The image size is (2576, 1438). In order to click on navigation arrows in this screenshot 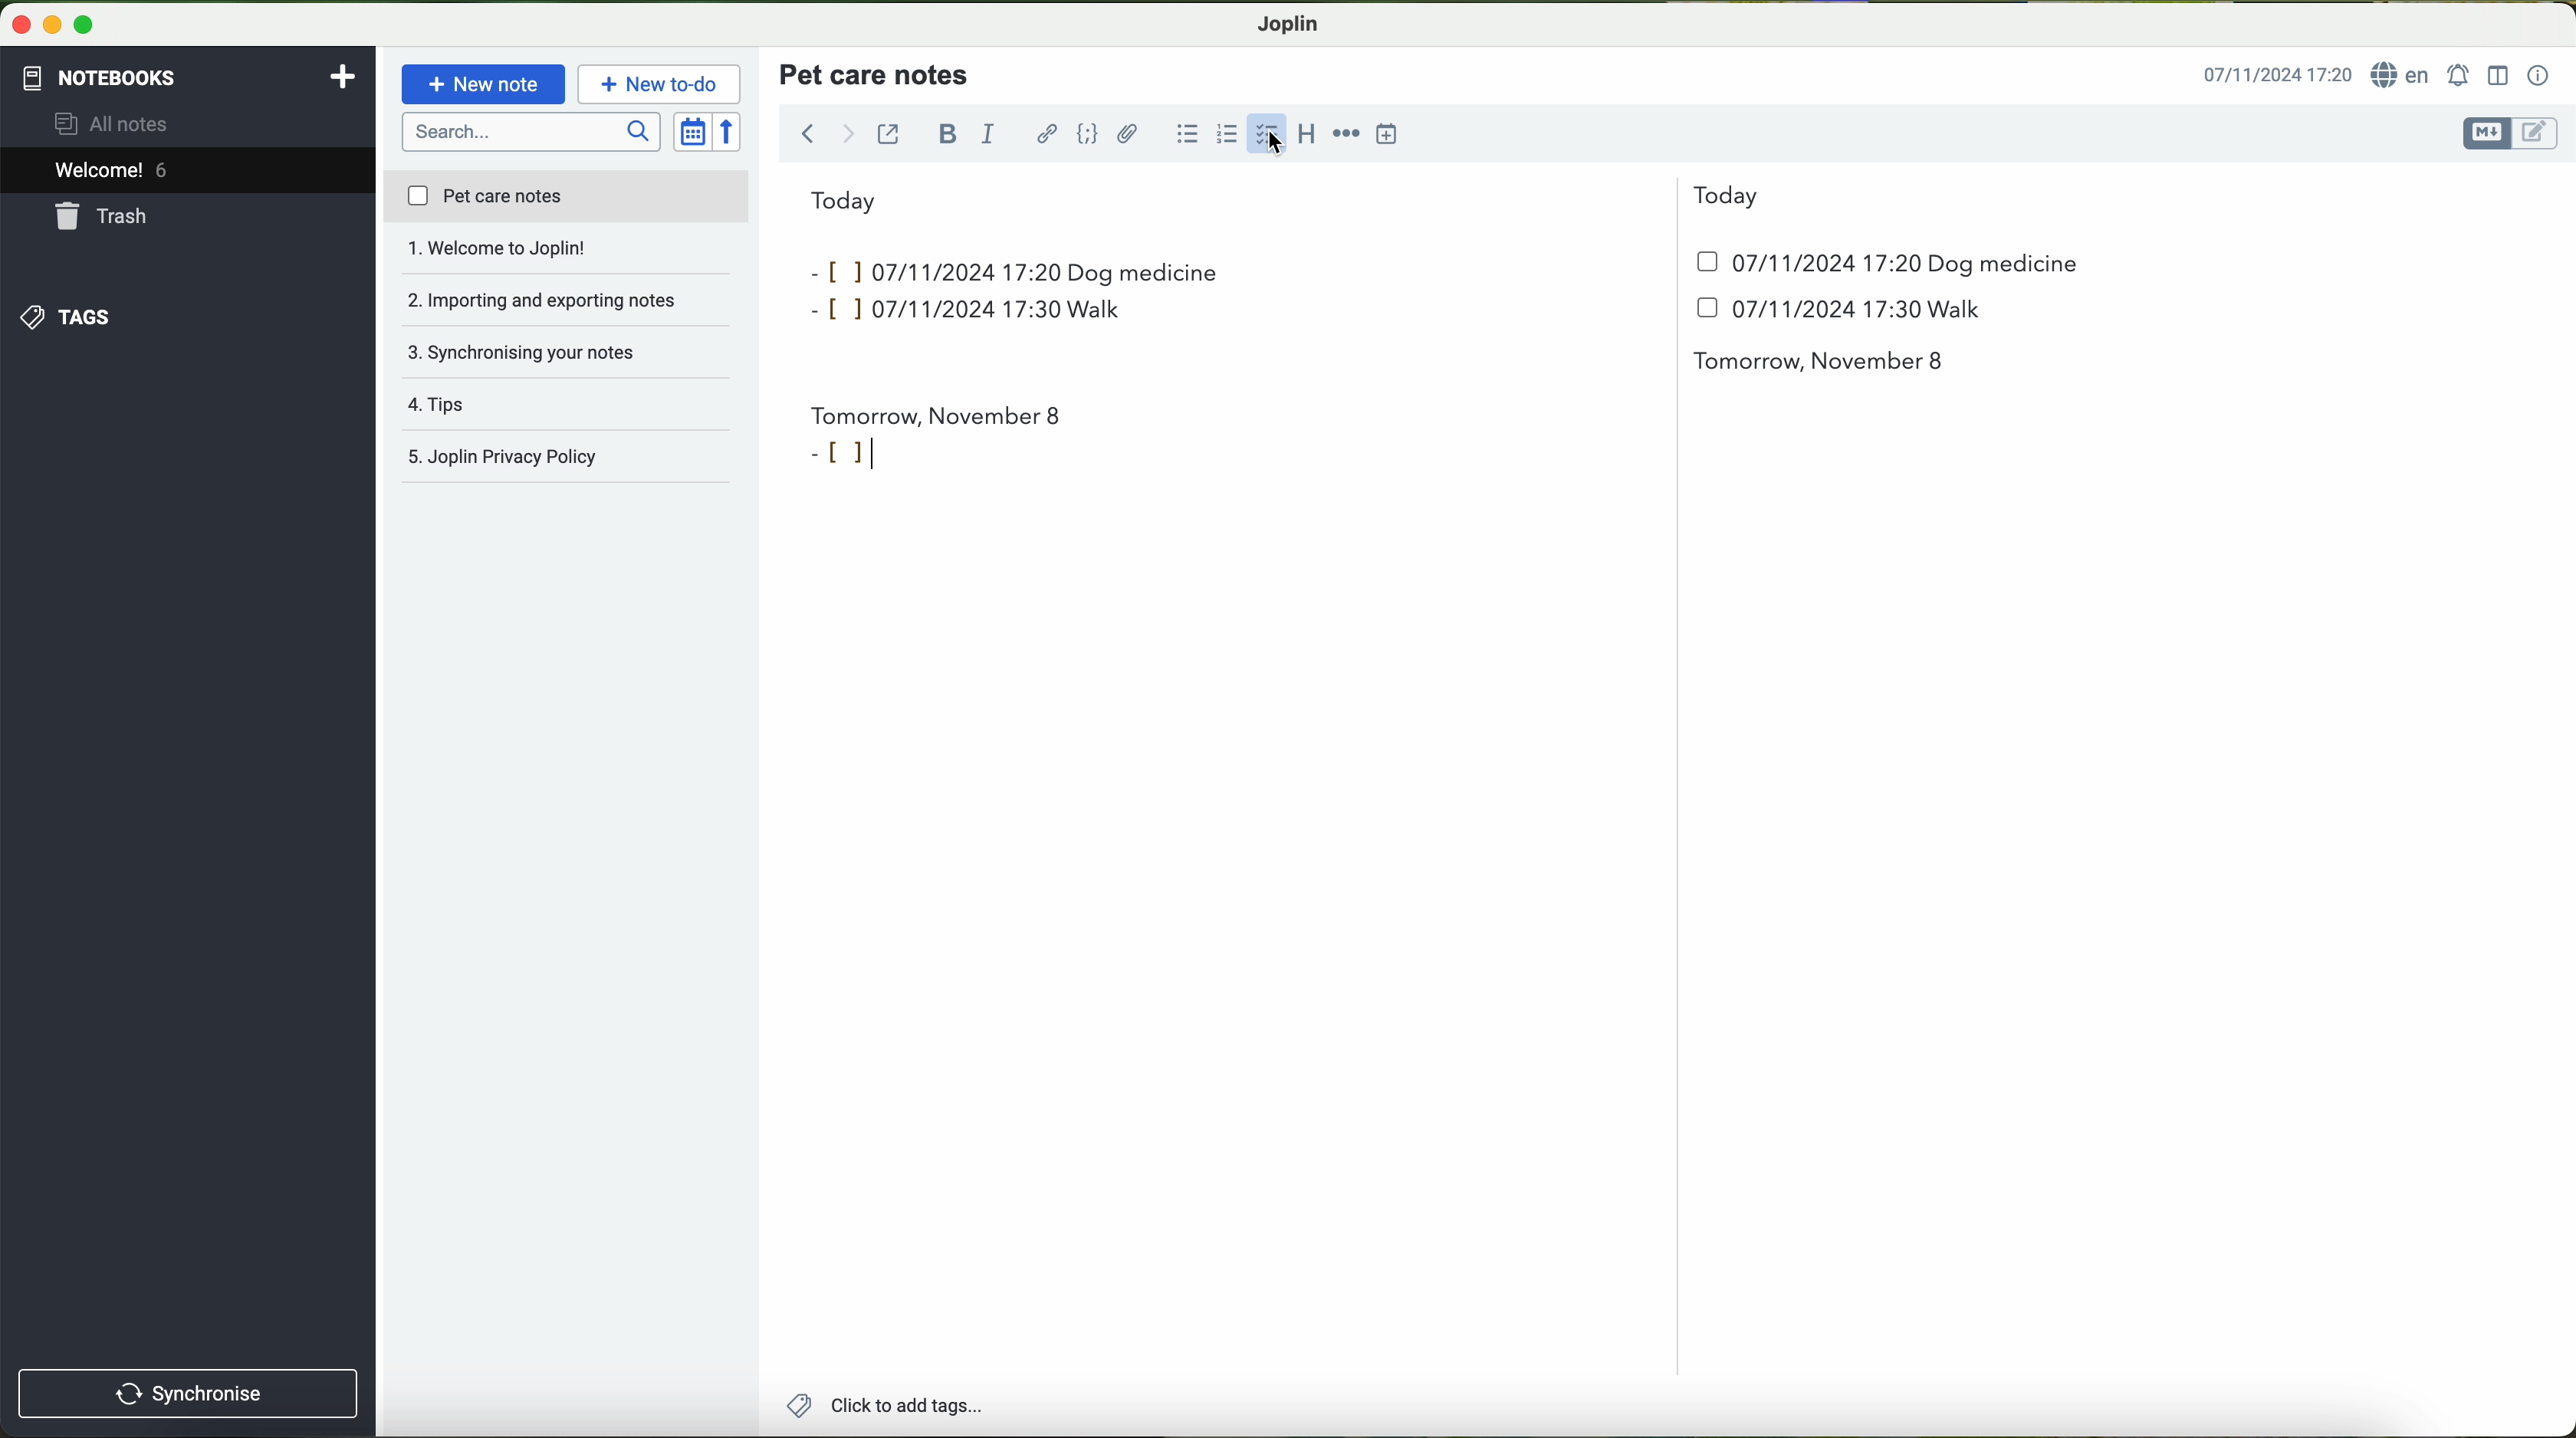, I will do `click(824, 133)`.